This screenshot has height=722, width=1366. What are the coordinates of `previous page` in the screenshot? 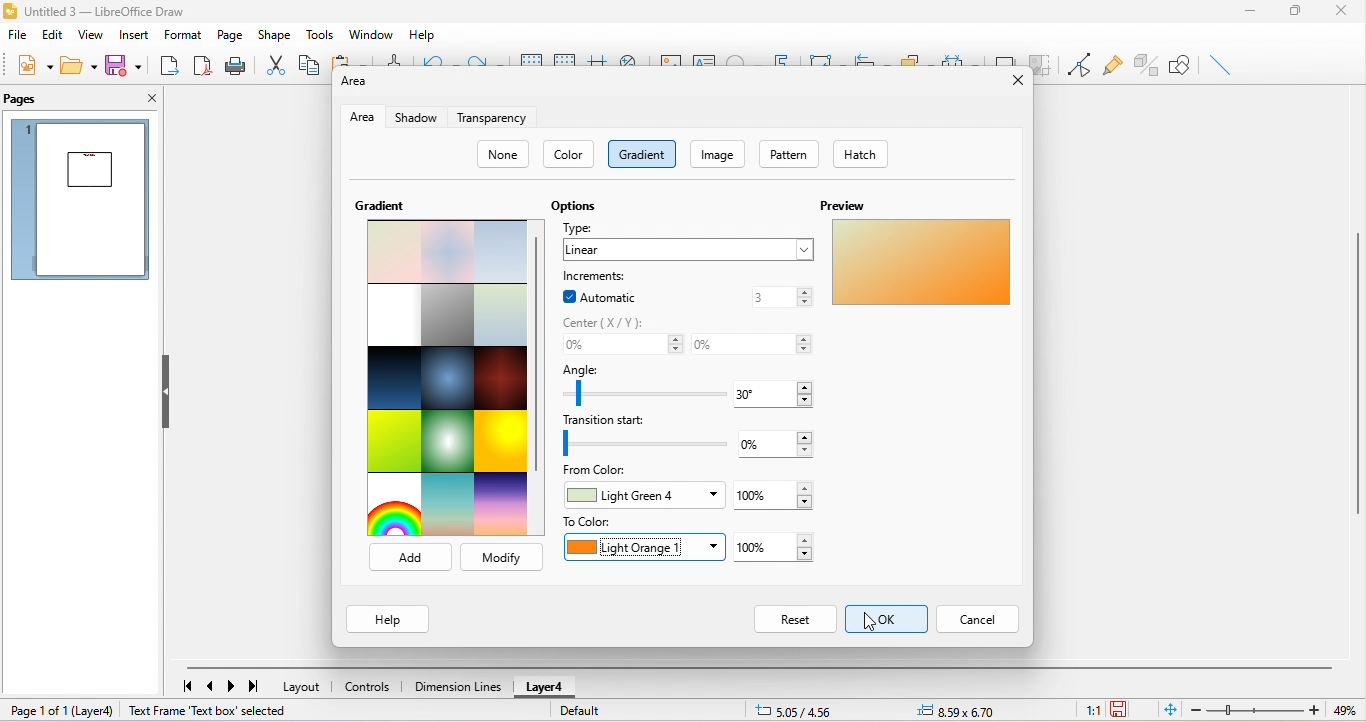 It's located at (213, 687).